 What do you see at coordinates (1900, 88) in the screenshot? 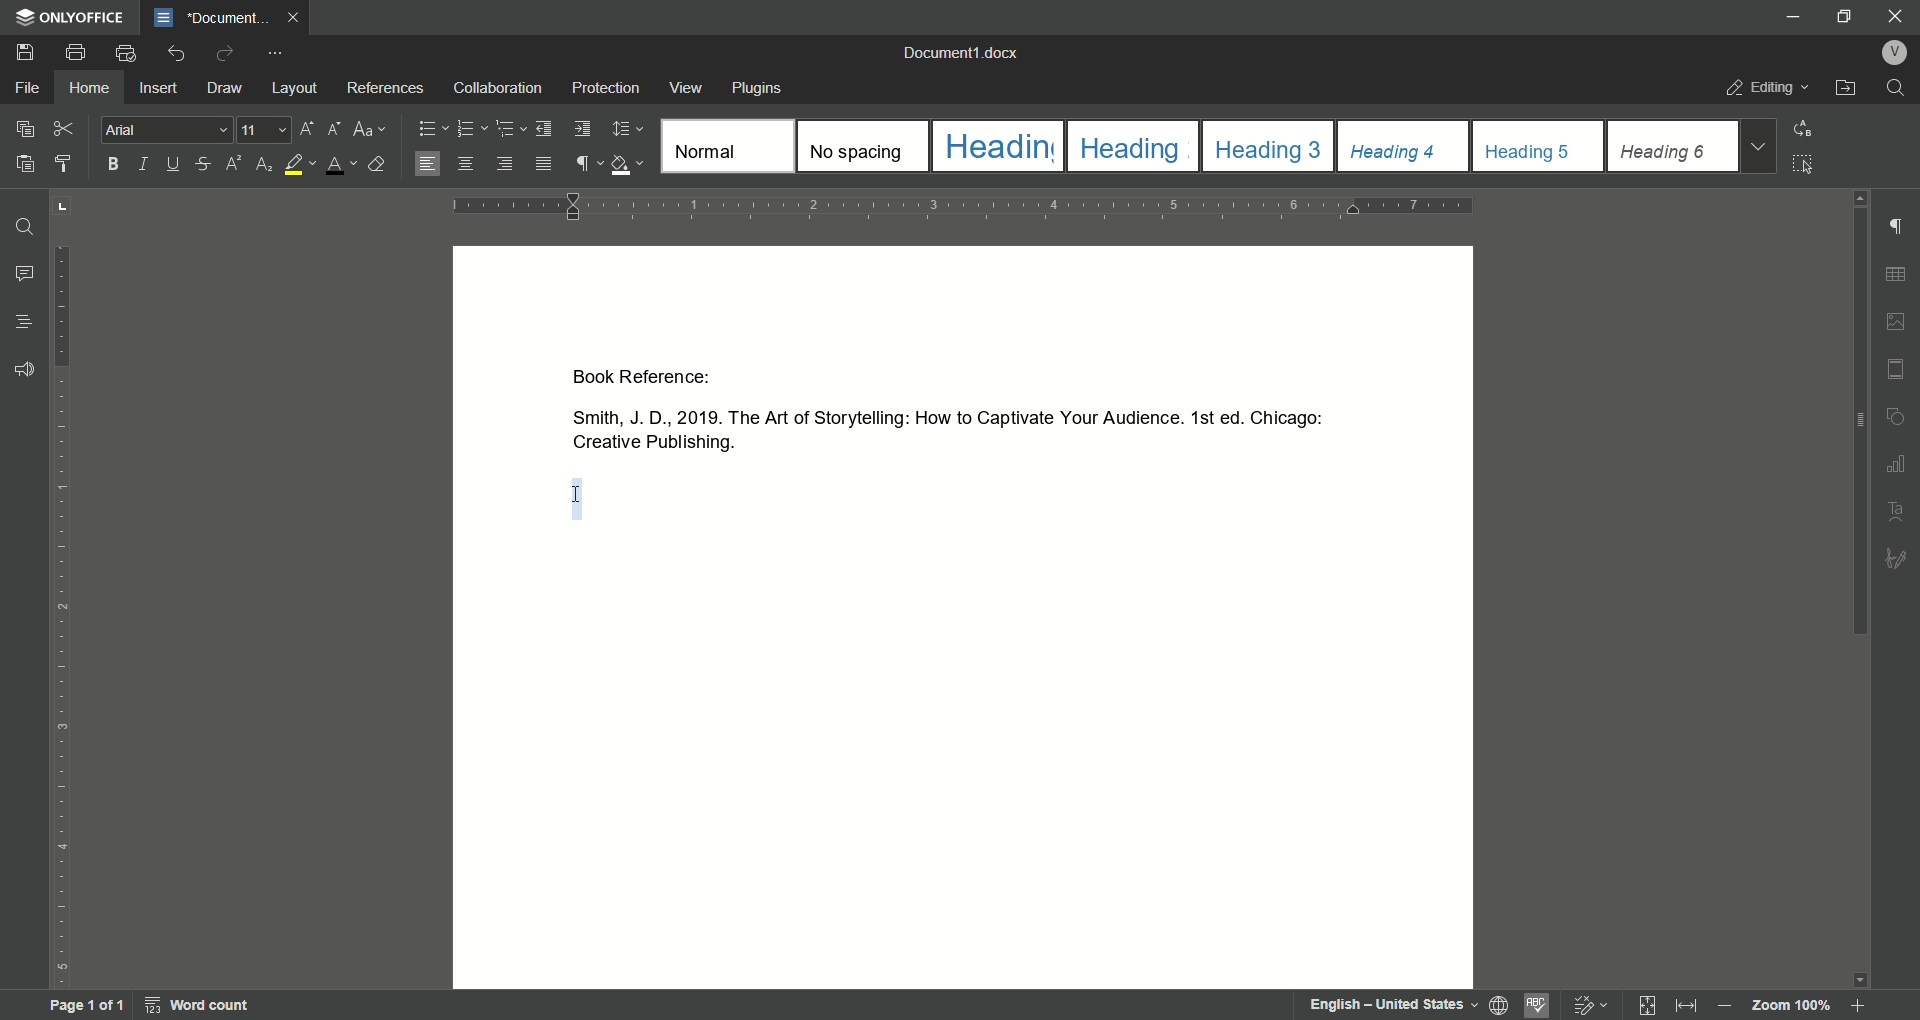
I see `find` at bounding box center [1900, 88].